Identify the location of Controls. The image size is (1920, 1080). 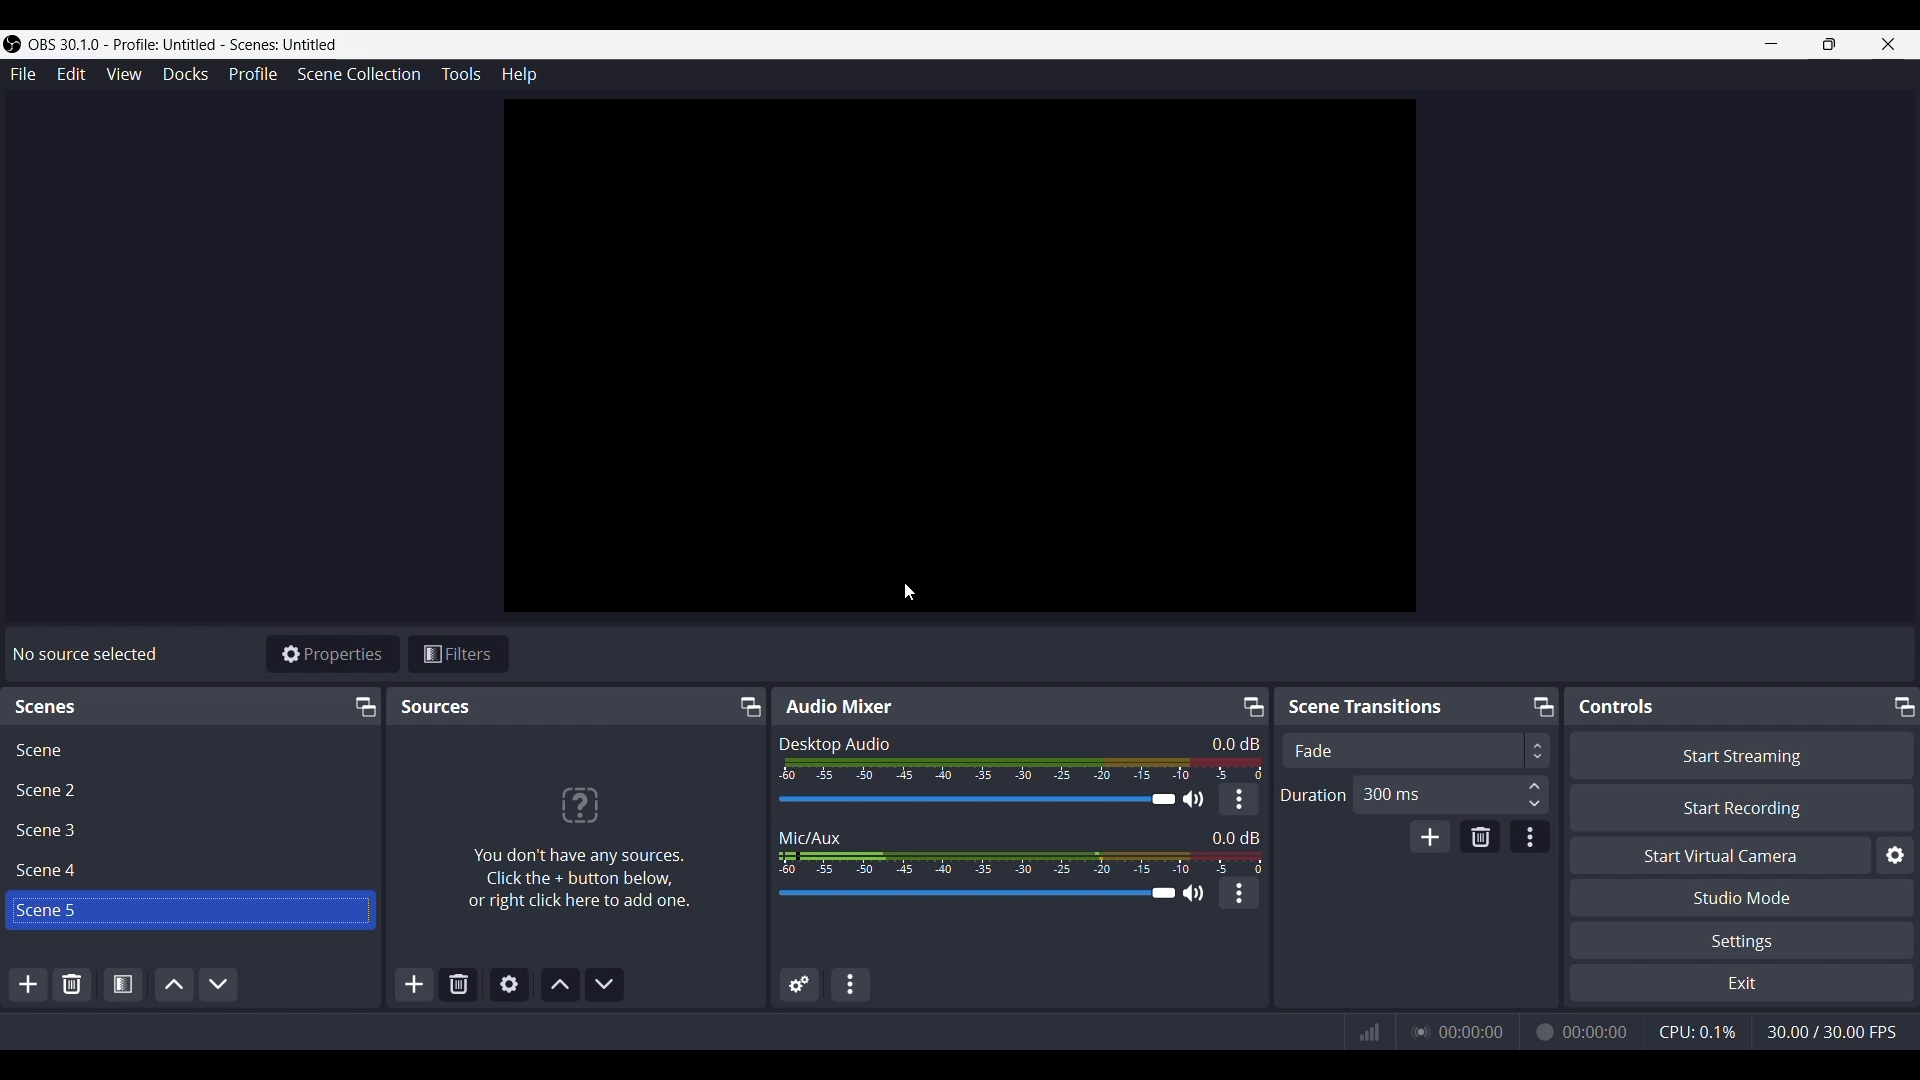
(1617, 707).